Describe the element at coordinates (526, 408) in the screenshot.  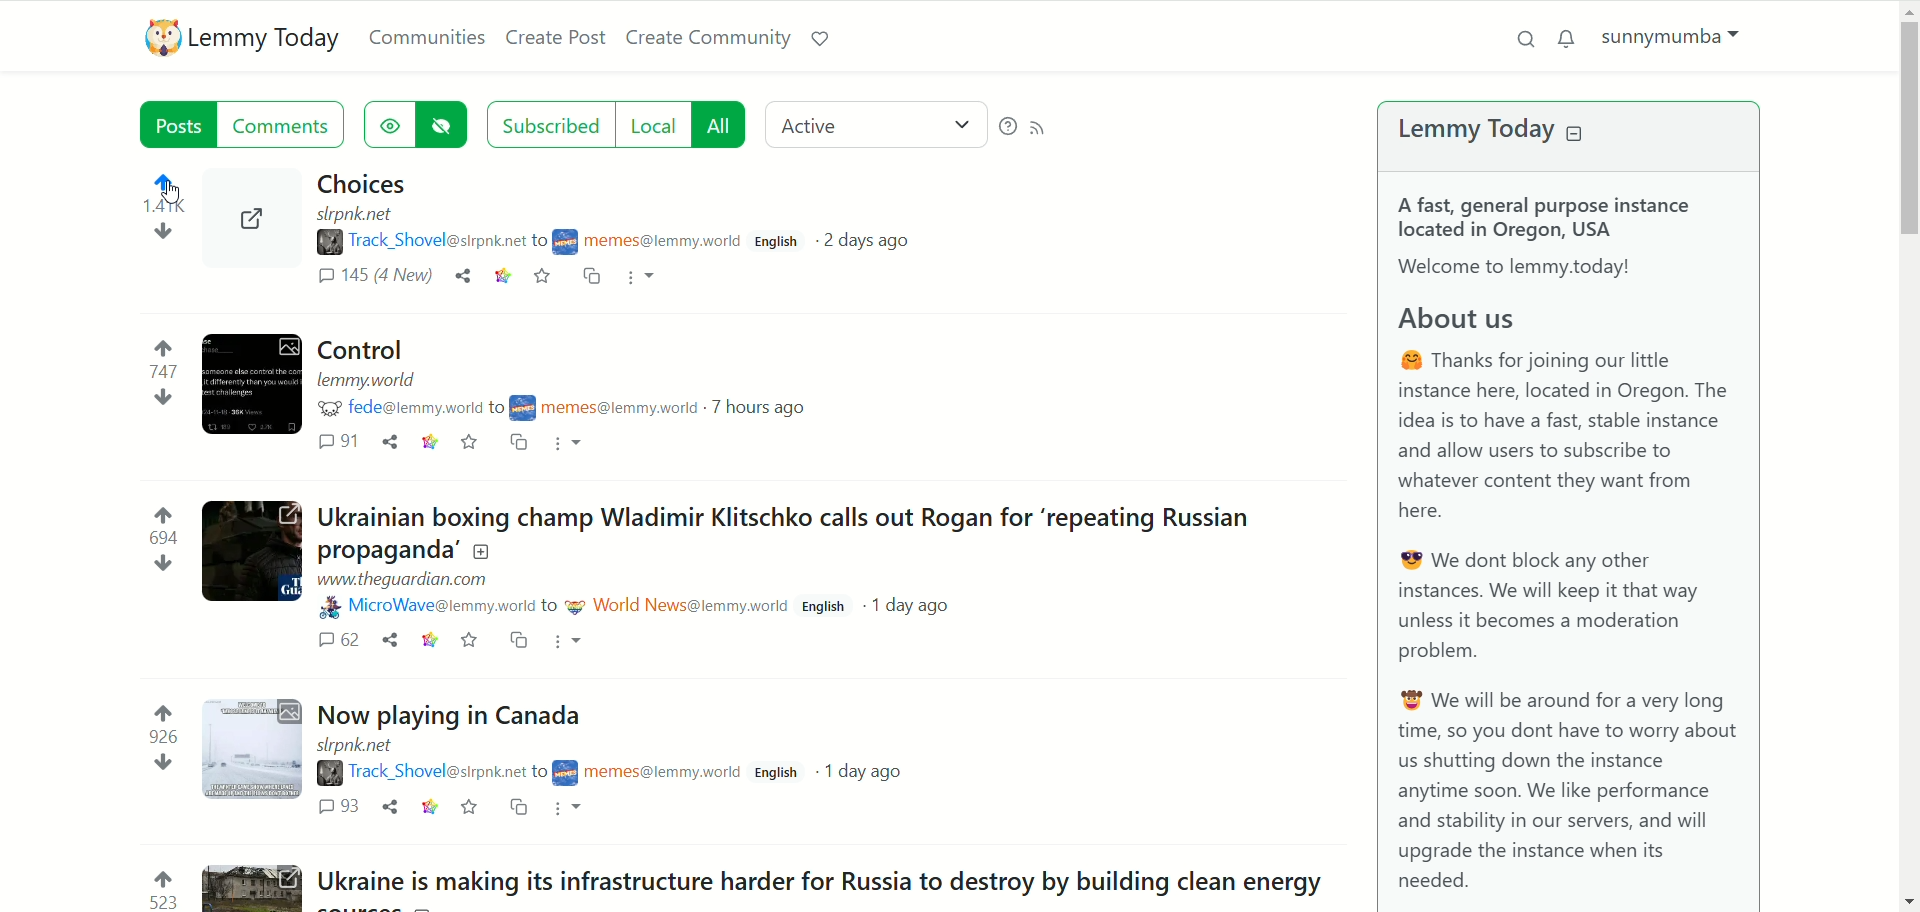
I see `poster image` at that location.